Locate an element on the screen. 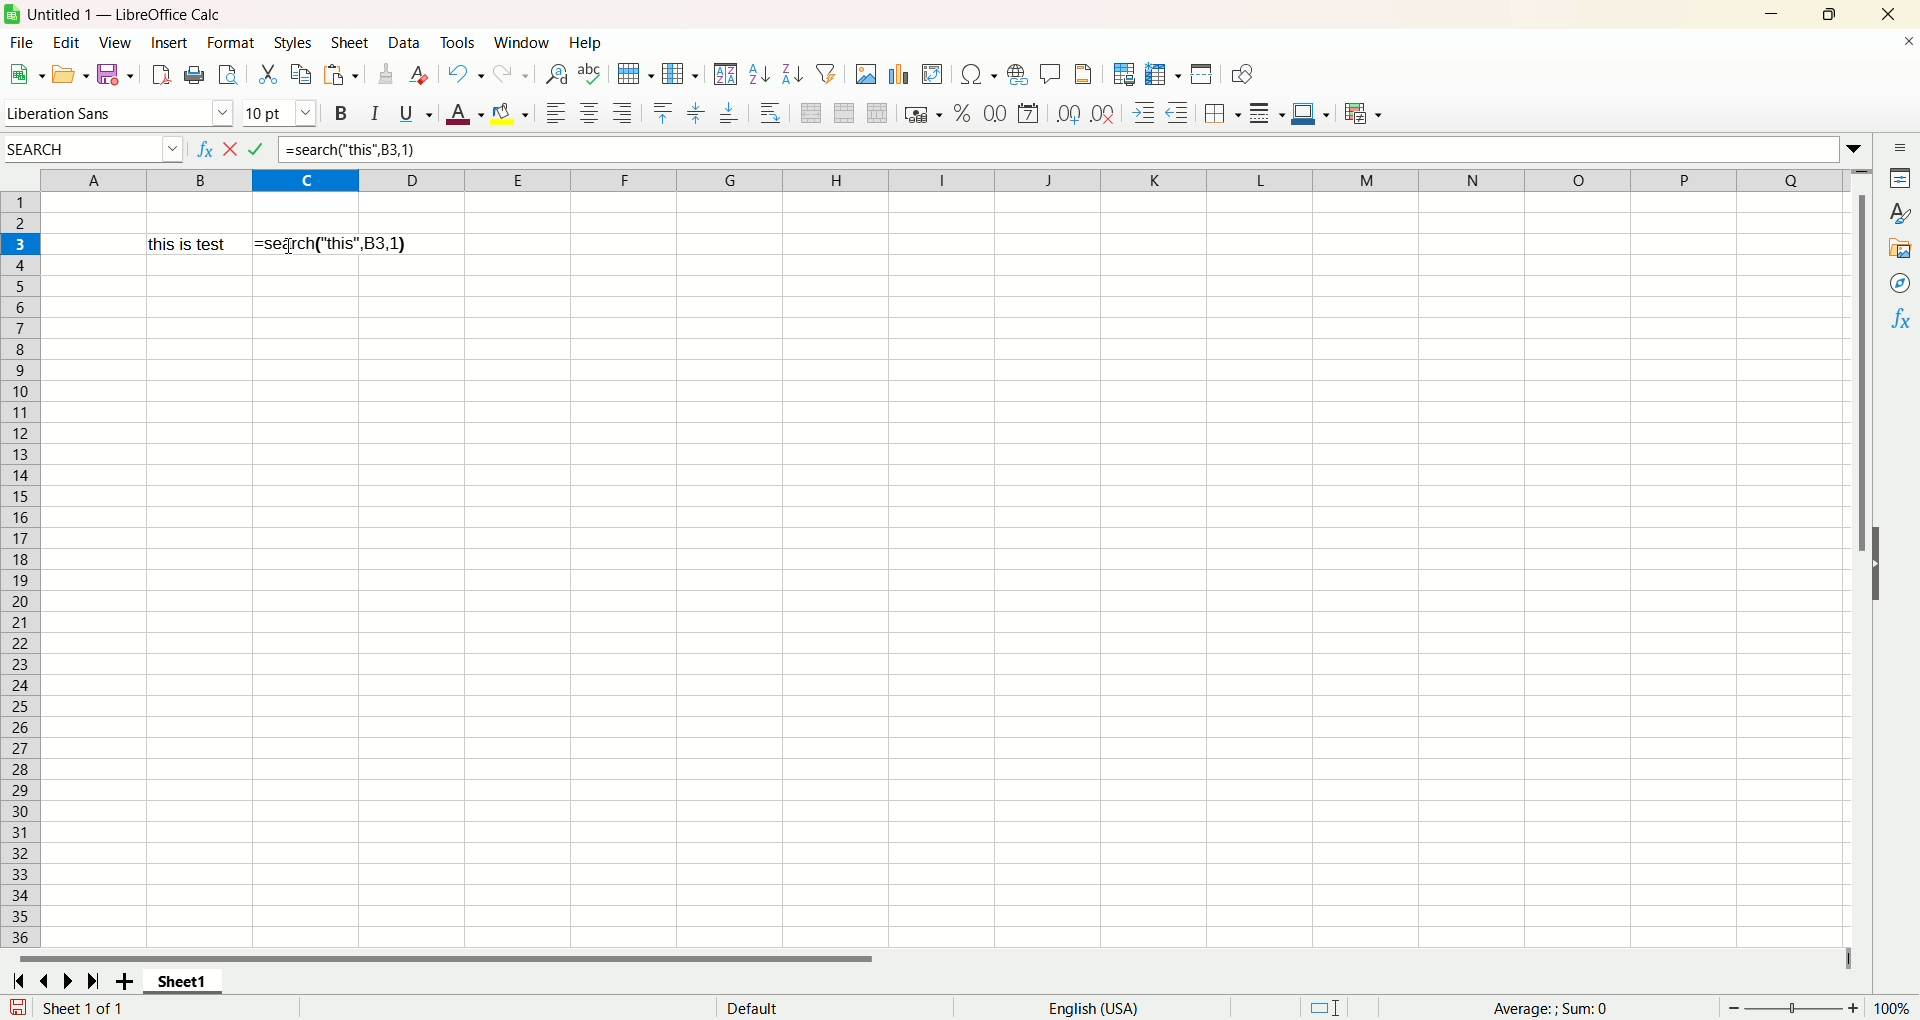  cut is located at coordinates (270, 74).